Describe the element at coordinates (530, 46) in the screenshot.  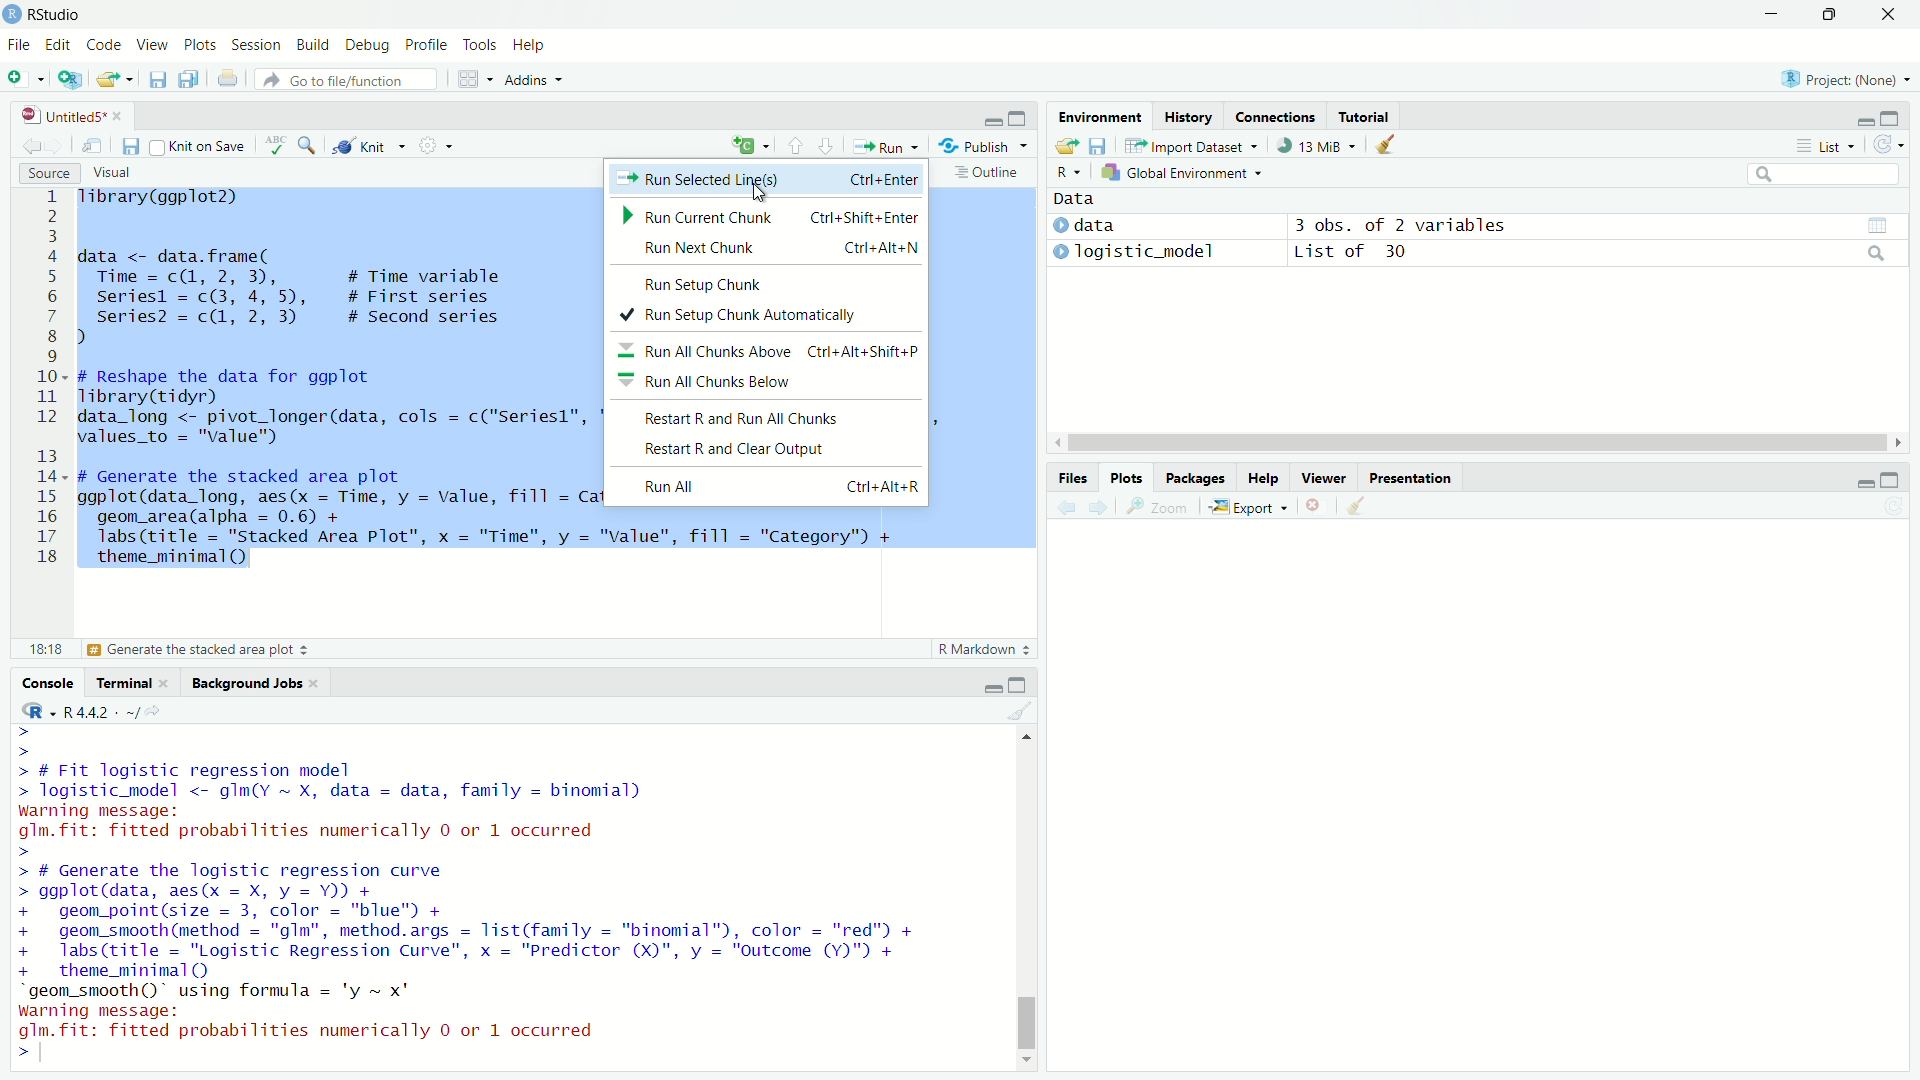
I see `Help` at that location.